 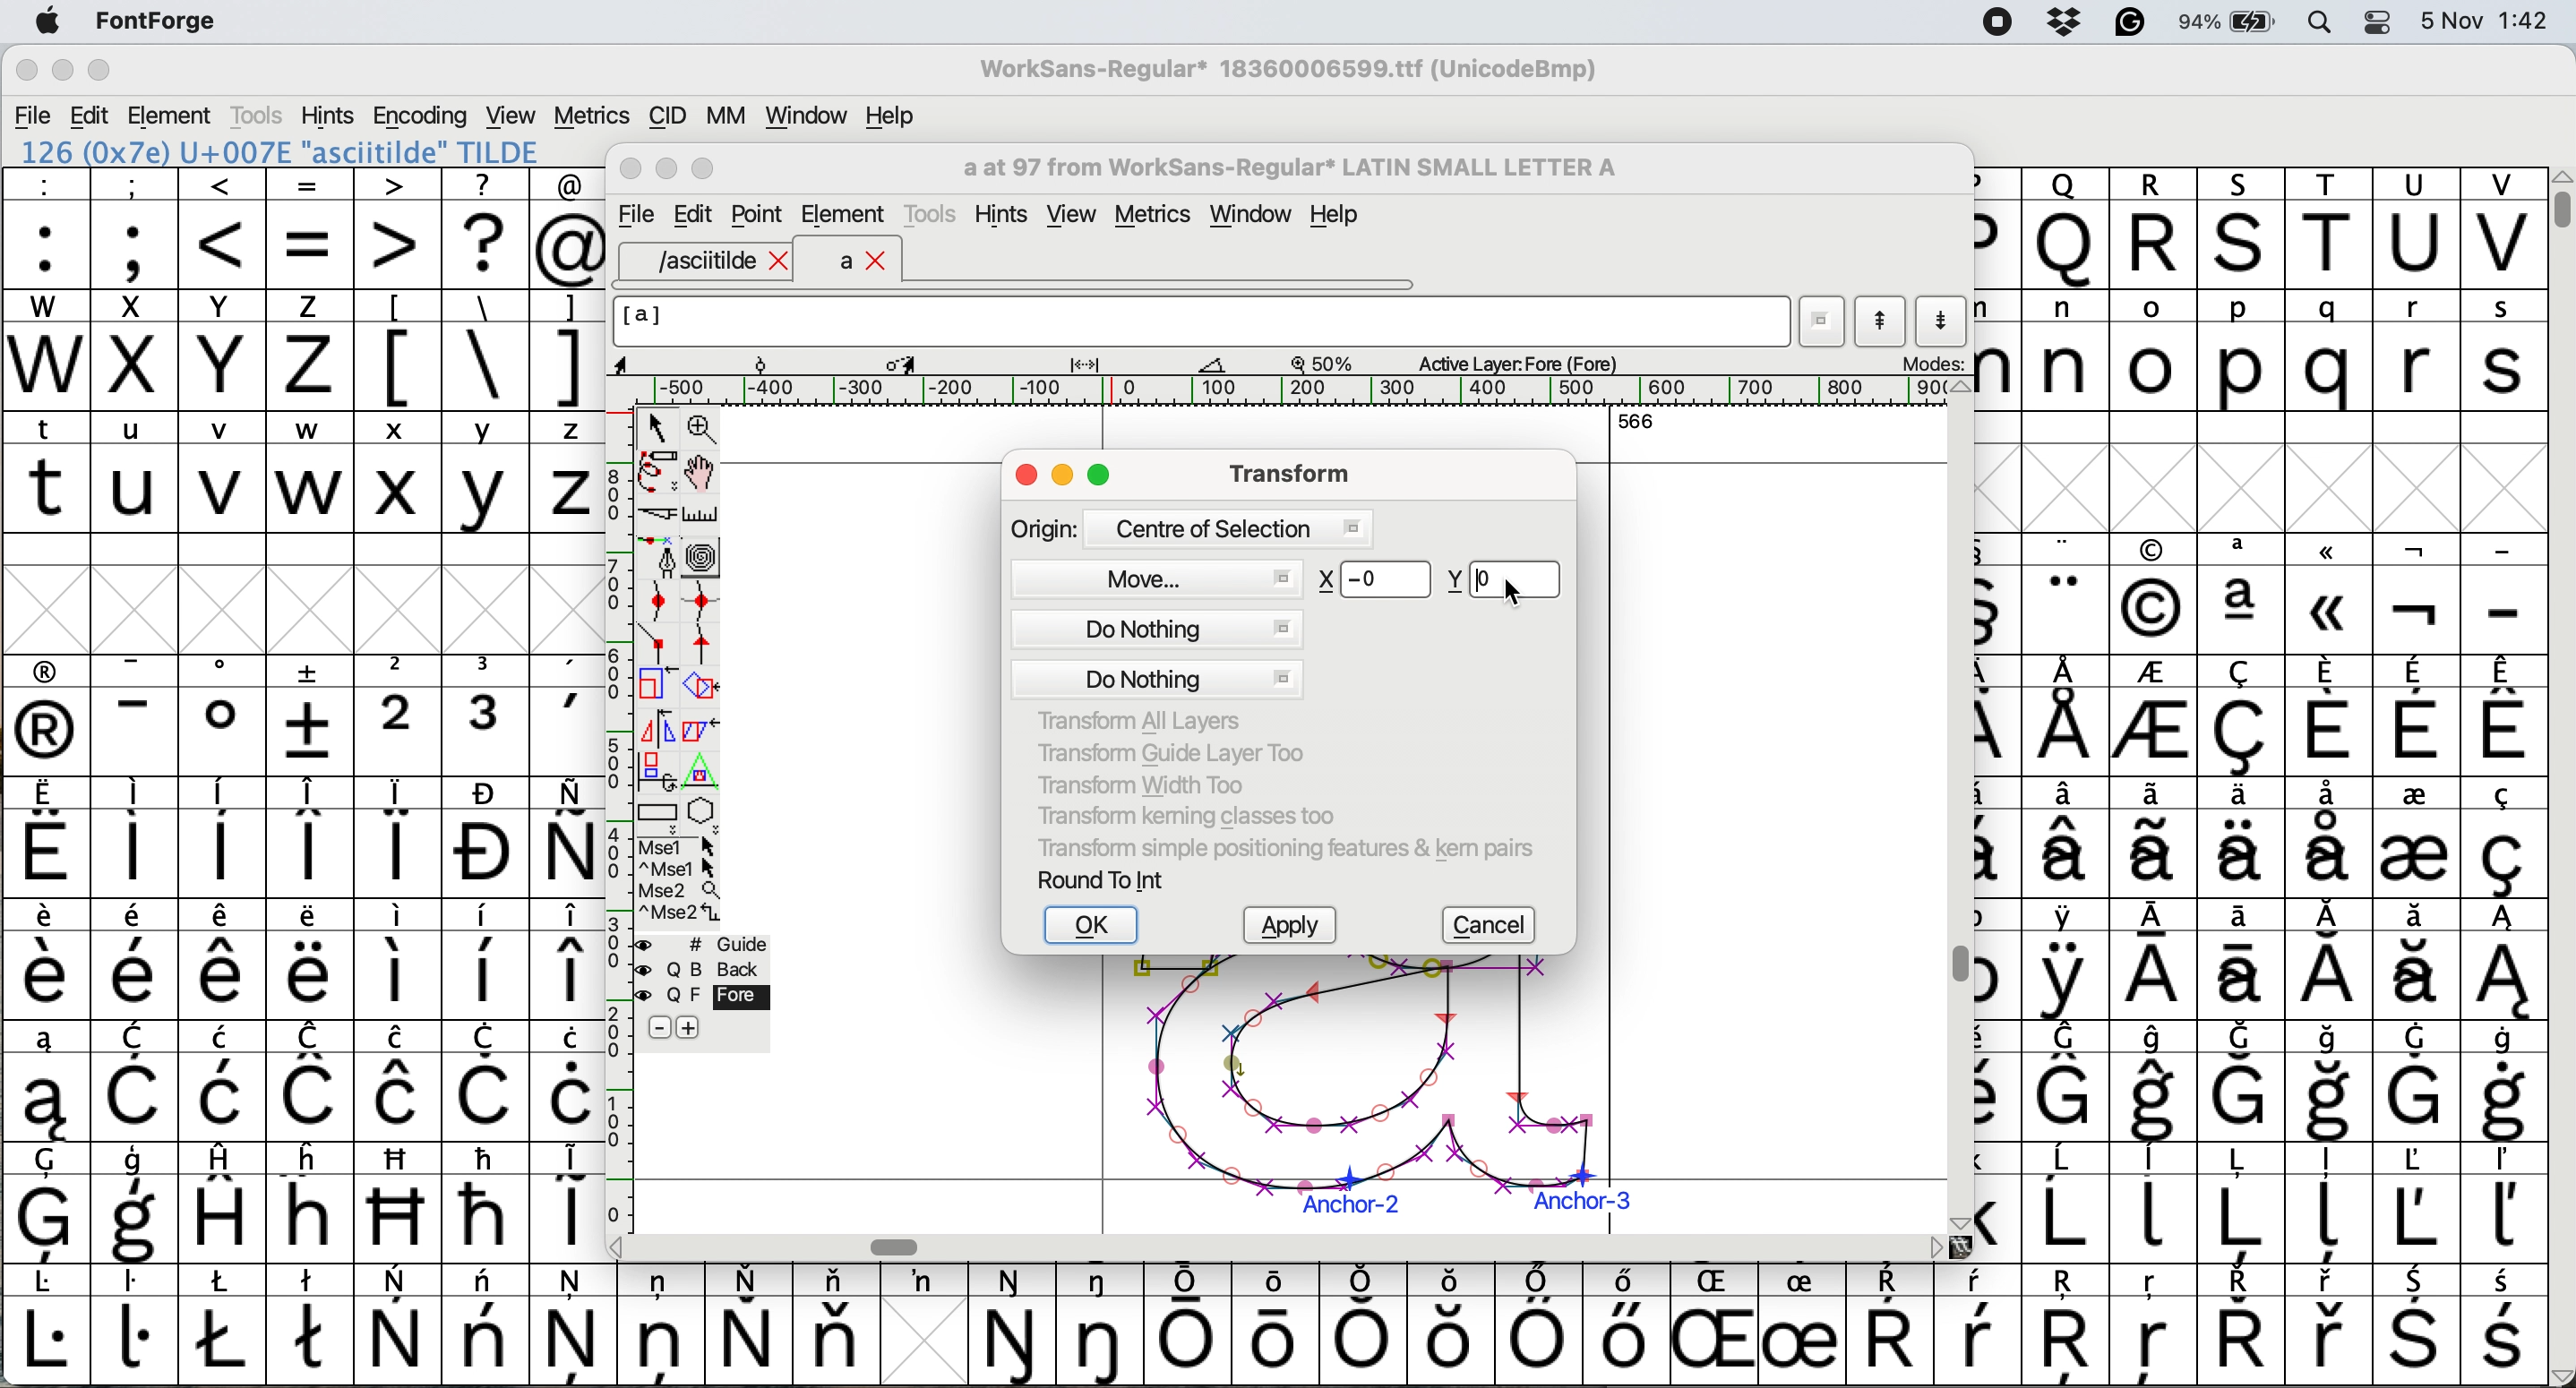 What do you see at coordinates (485, 961) in the screenshot?
I see `symbol` at bounding box center [485, 961].